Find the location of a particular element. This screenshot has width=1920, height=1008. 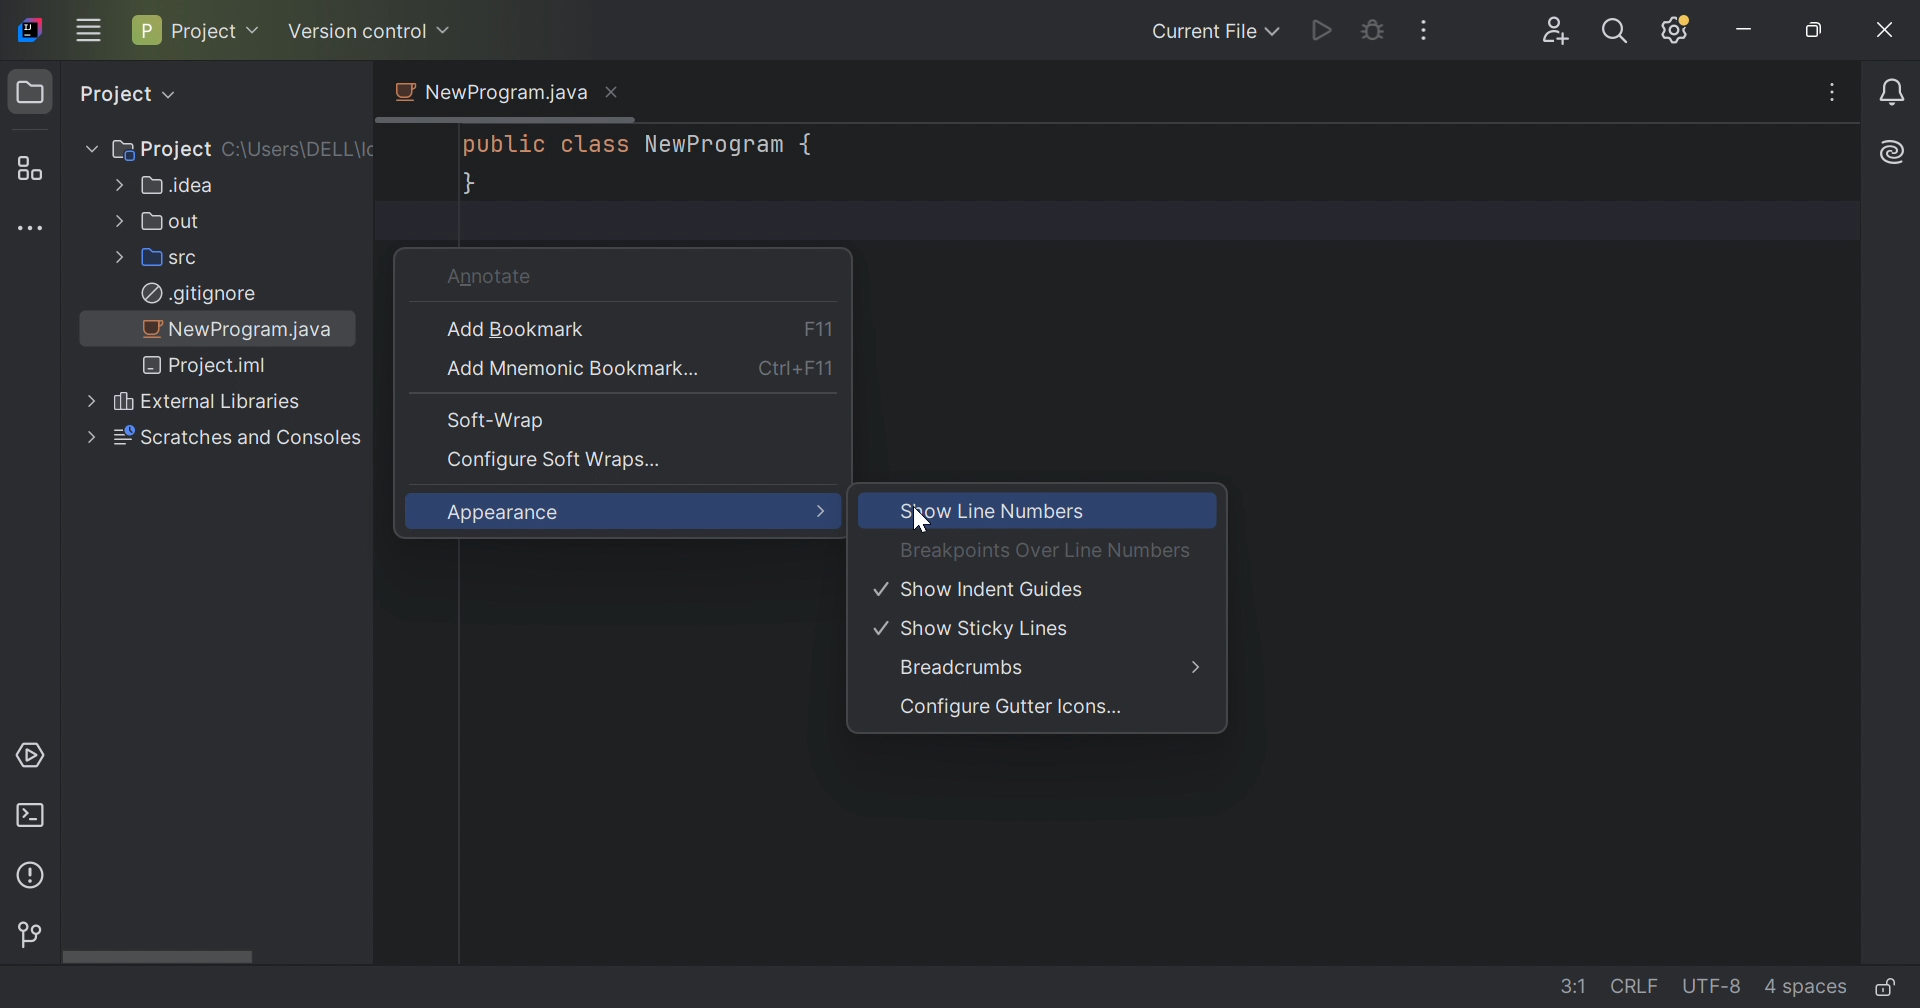

Soft-Wrap is located at coordinates (491, 420).